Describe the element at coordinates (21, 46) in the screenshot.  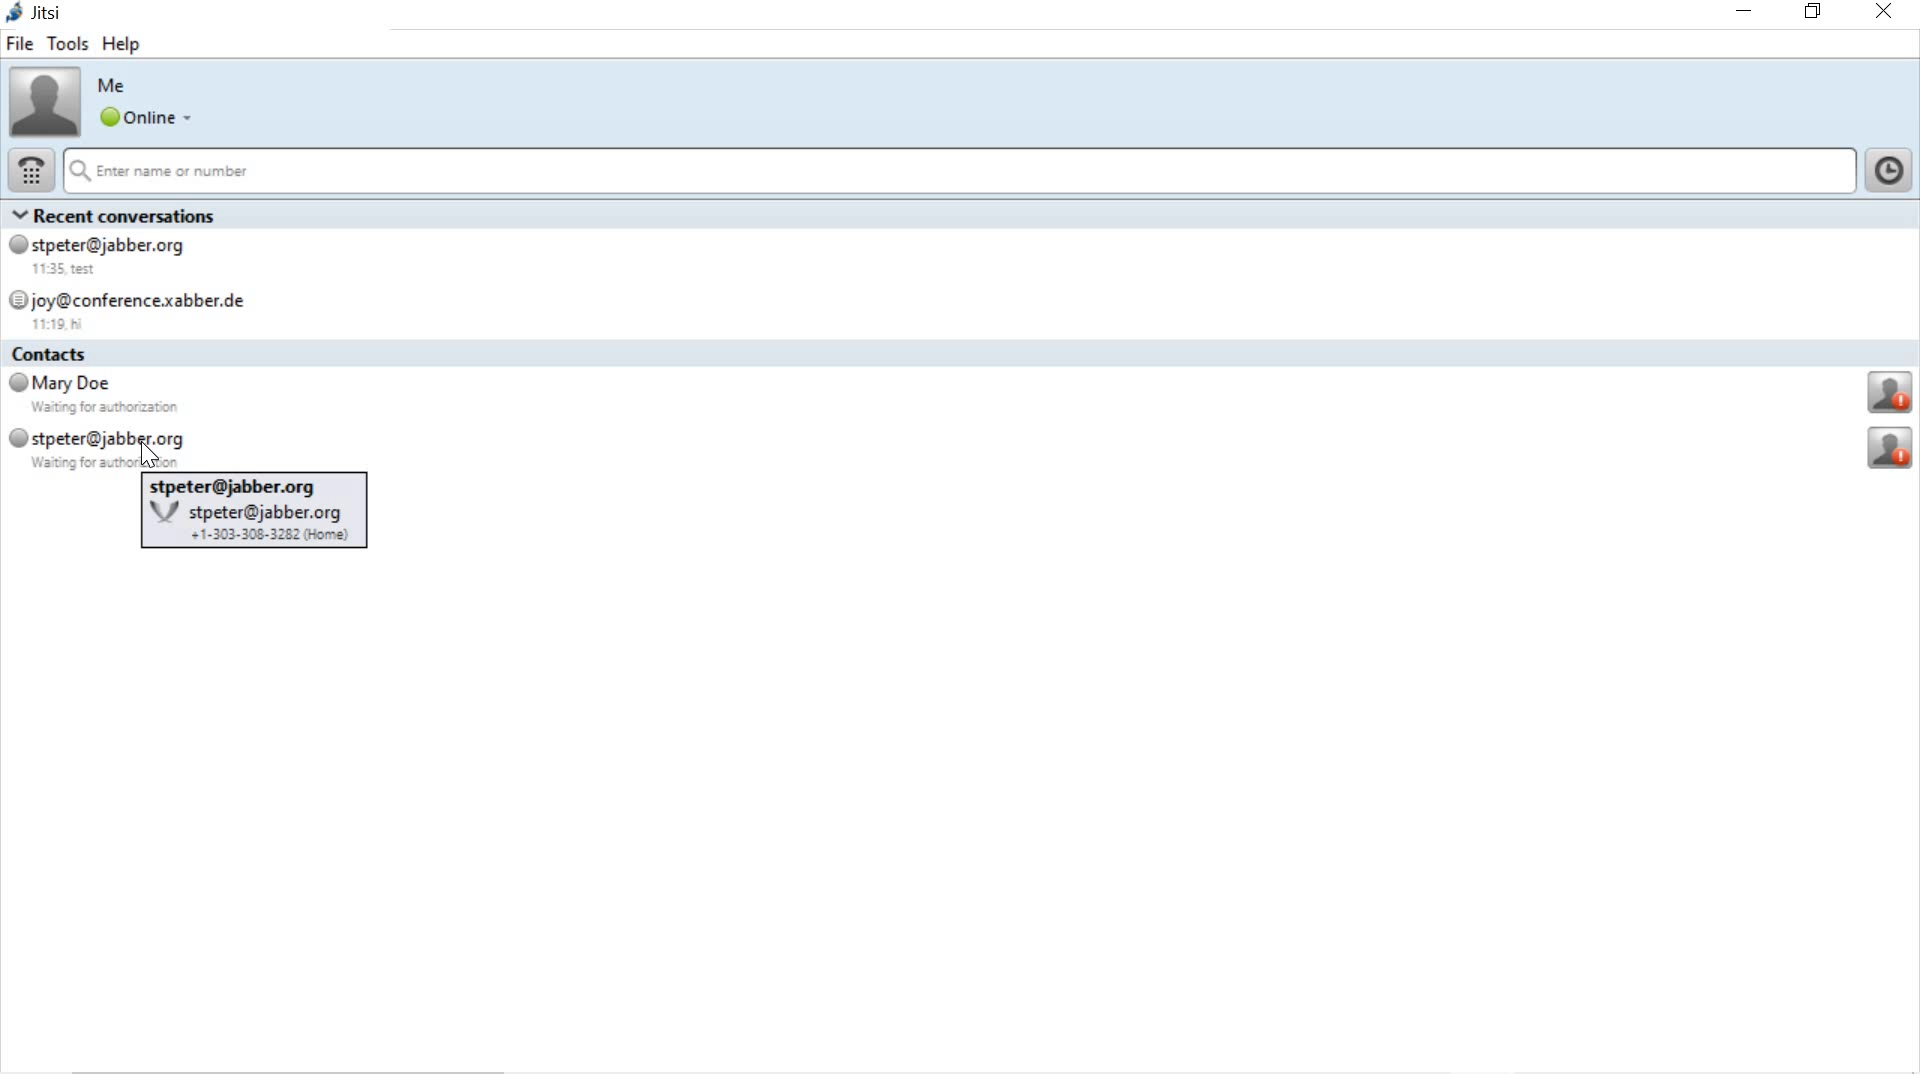
I see `file` at that location.